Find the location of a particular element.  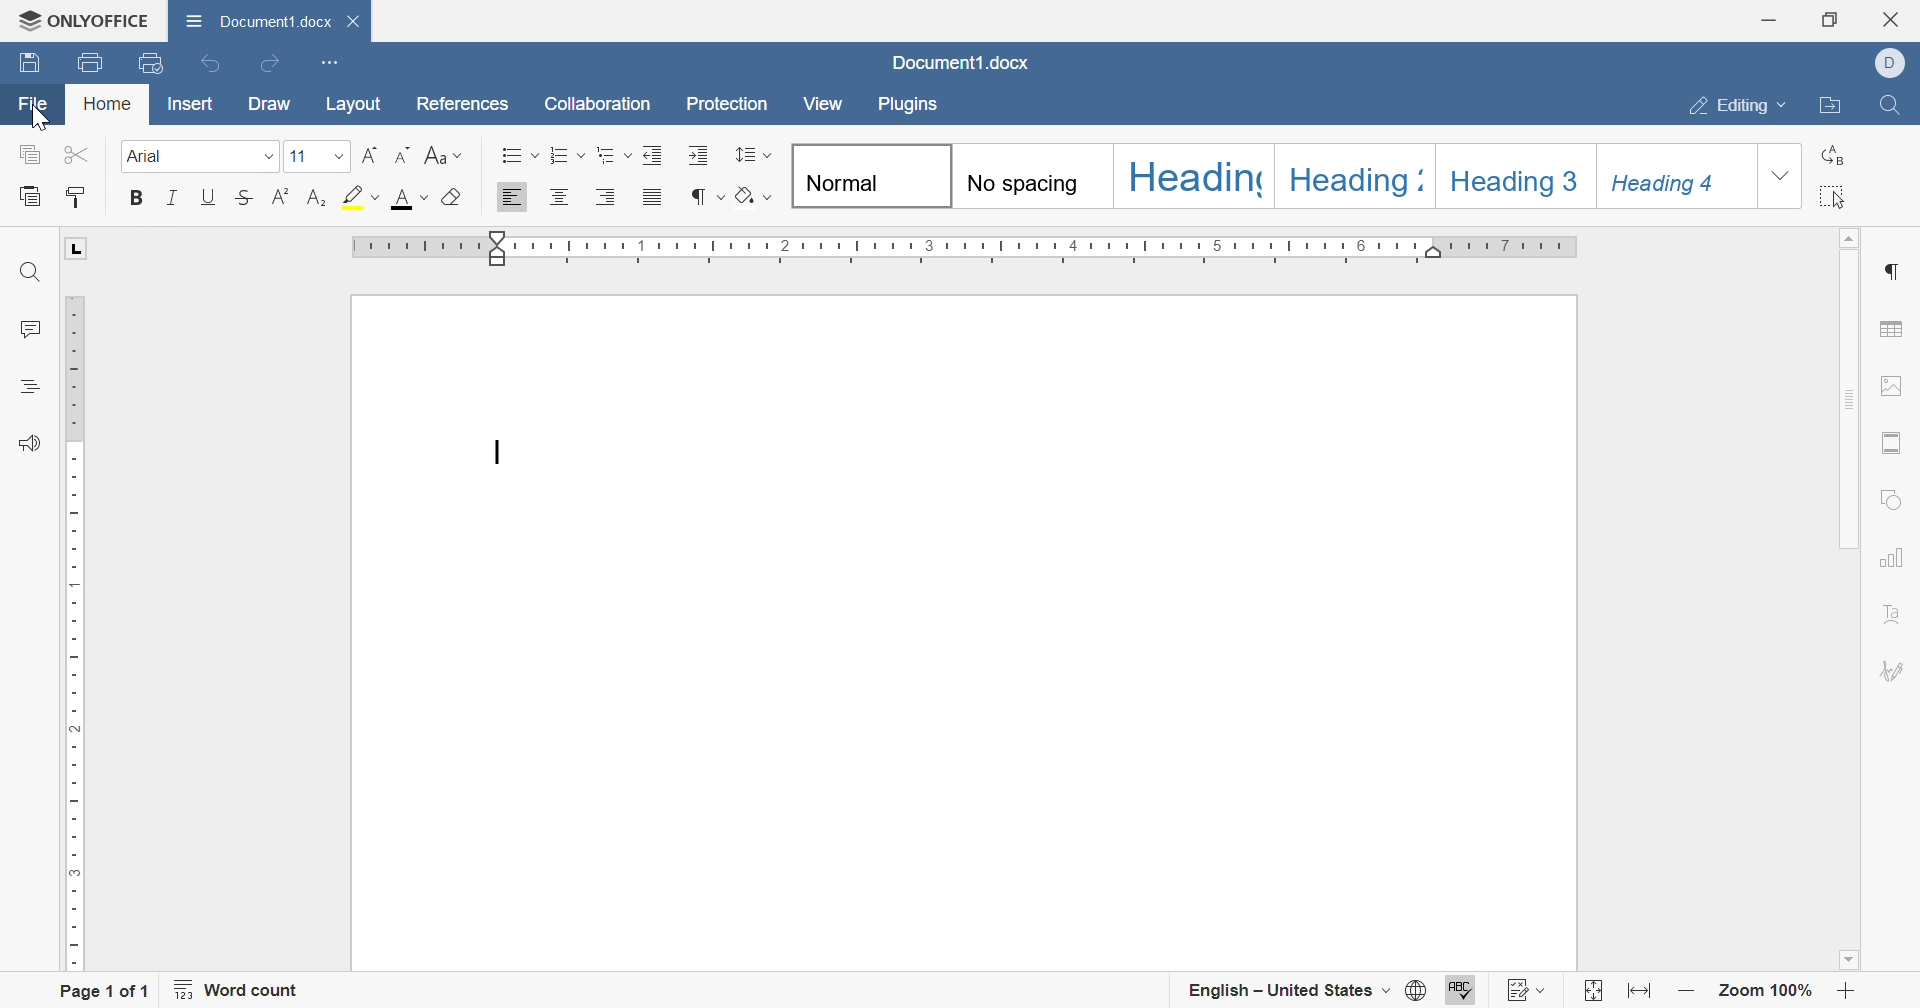

close is located at coordinates (355, 20).